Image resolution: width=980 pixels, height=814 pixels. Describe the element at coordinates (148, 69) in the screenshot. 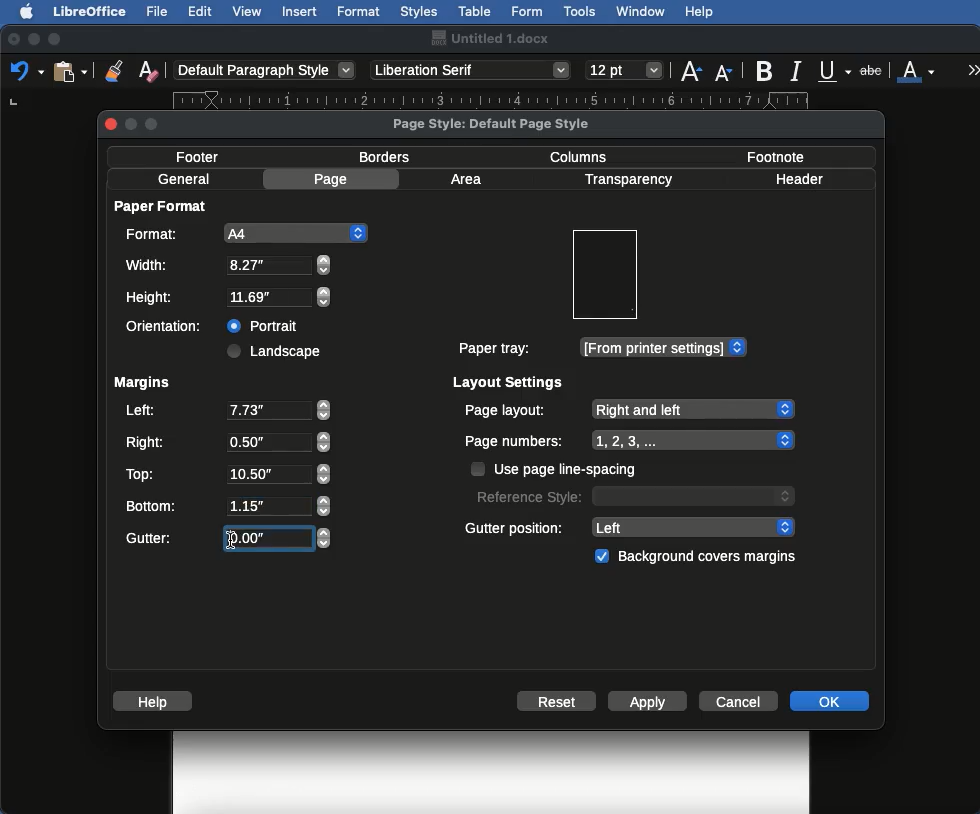

I see `Clear formatting` at that location.